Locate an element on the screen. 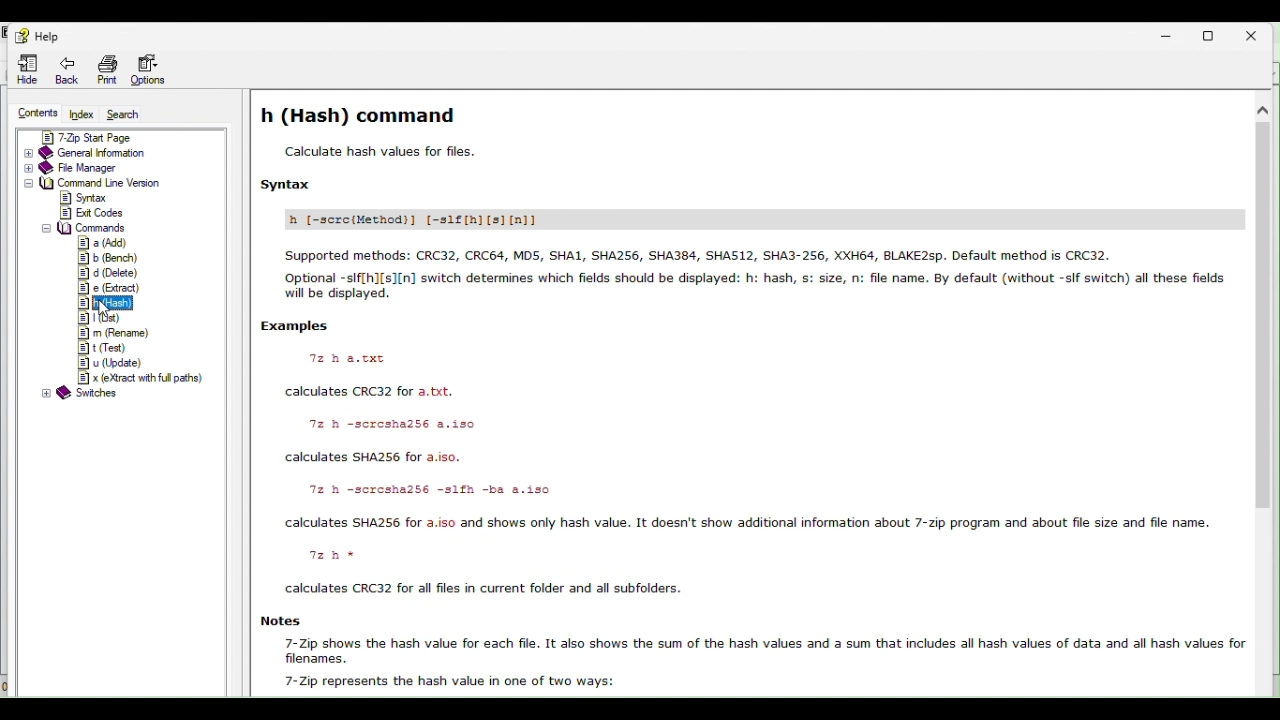 This screenshot has height=720, width=1280. e(extract with full path) is located at coordinates (139, 379).